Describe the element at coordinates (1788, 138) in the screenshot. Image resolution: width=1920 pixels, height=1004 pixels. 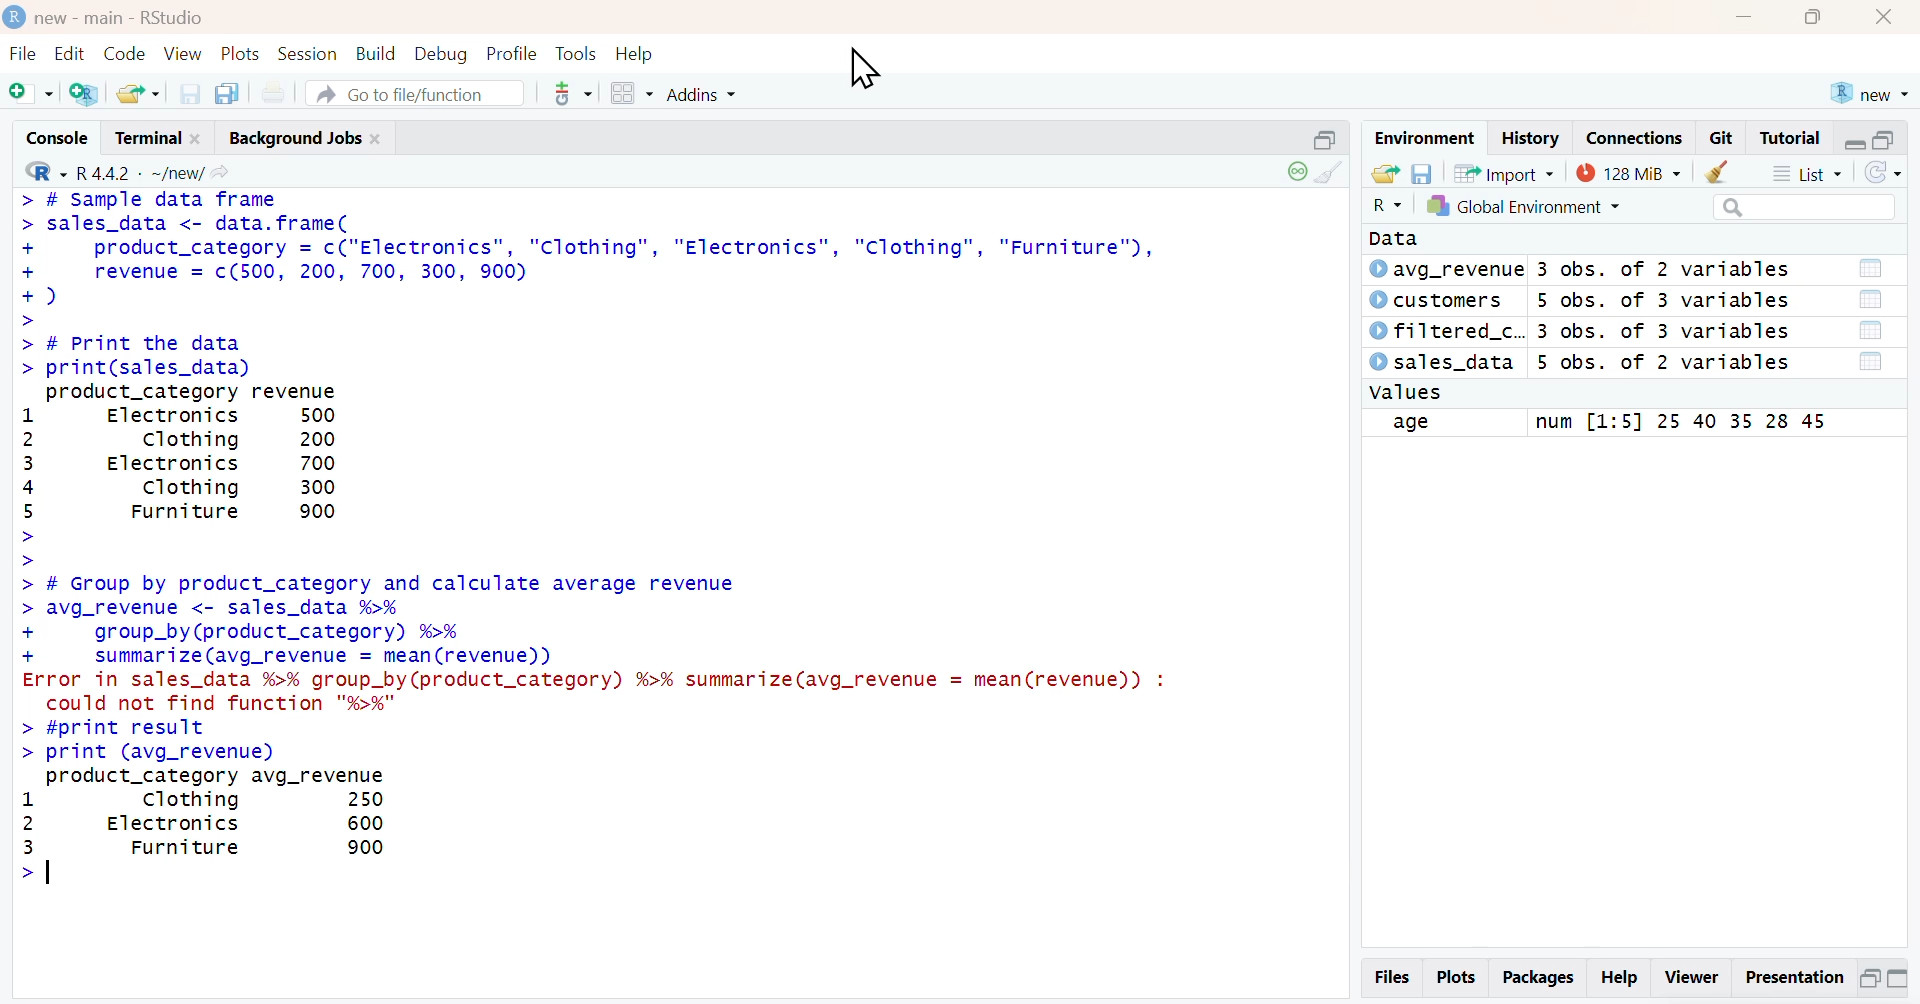
I see `Tutorial` at that location.